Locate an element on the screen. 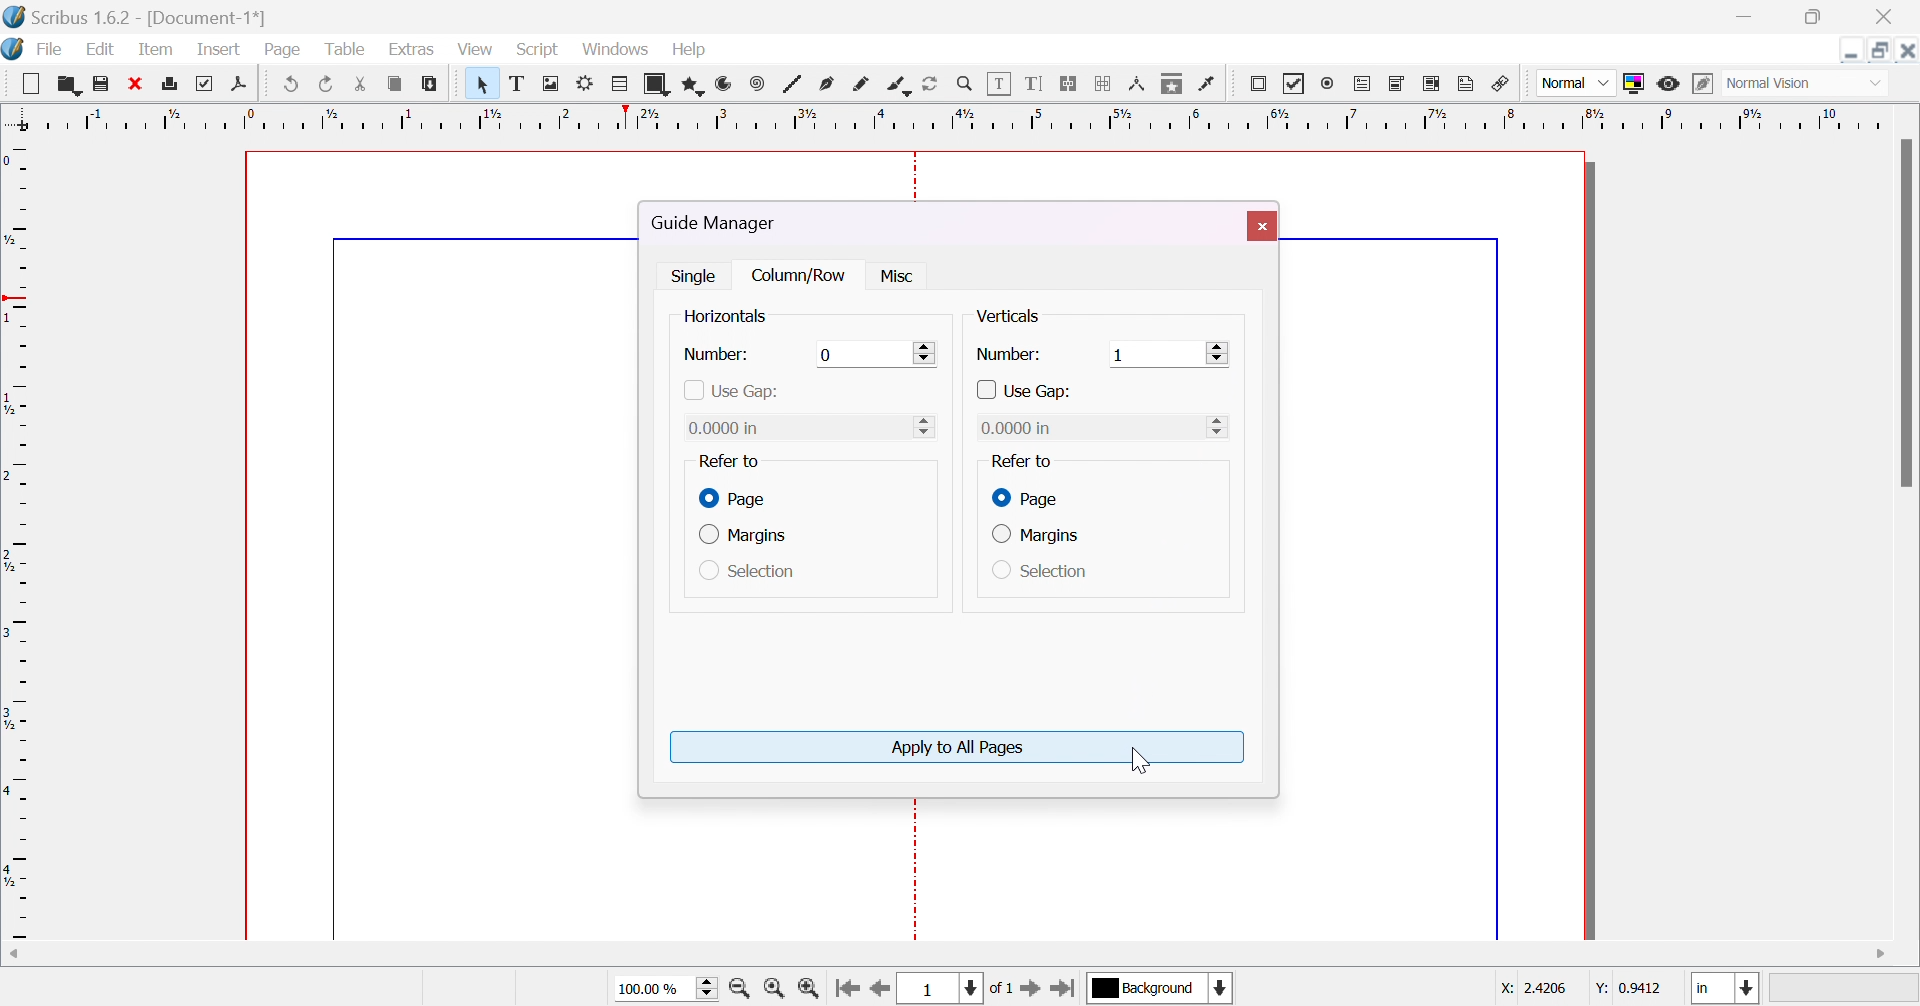 This screenshot has height=1006, width=1920. save is located at coordinates (99, 85).